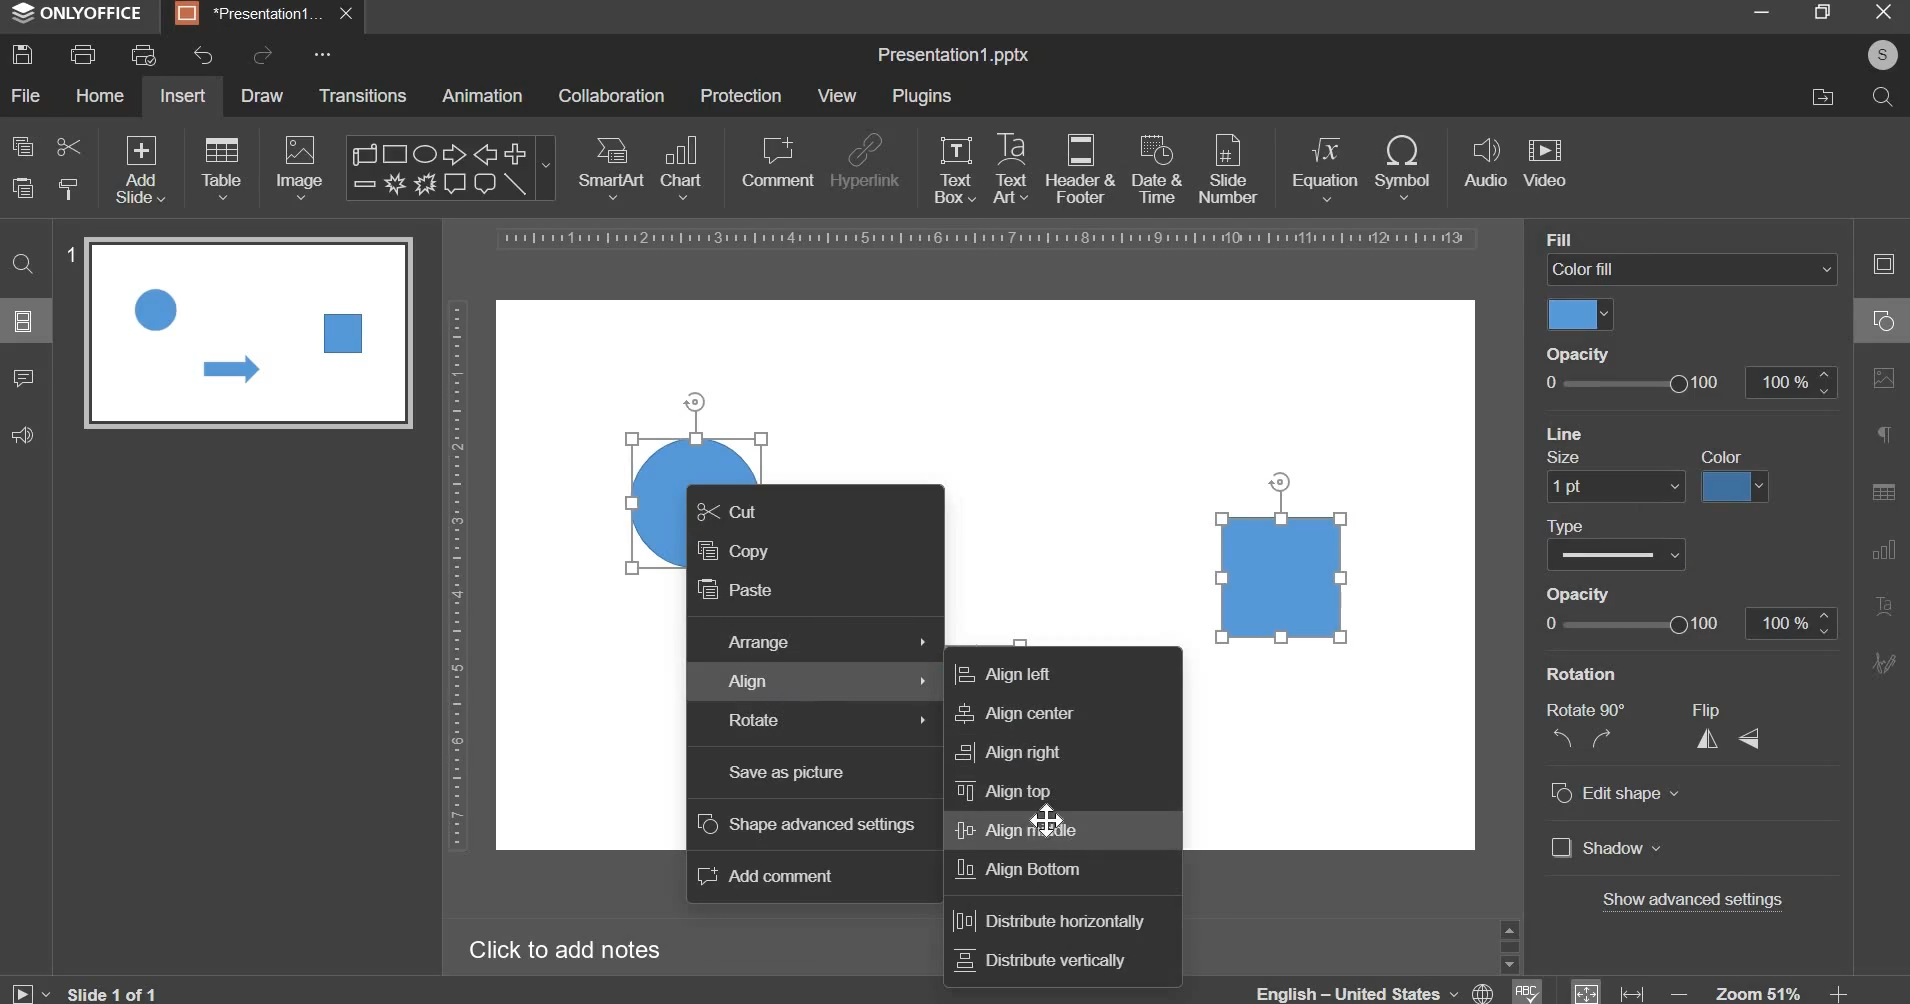  I want to click on exit, so click(1884, 10).